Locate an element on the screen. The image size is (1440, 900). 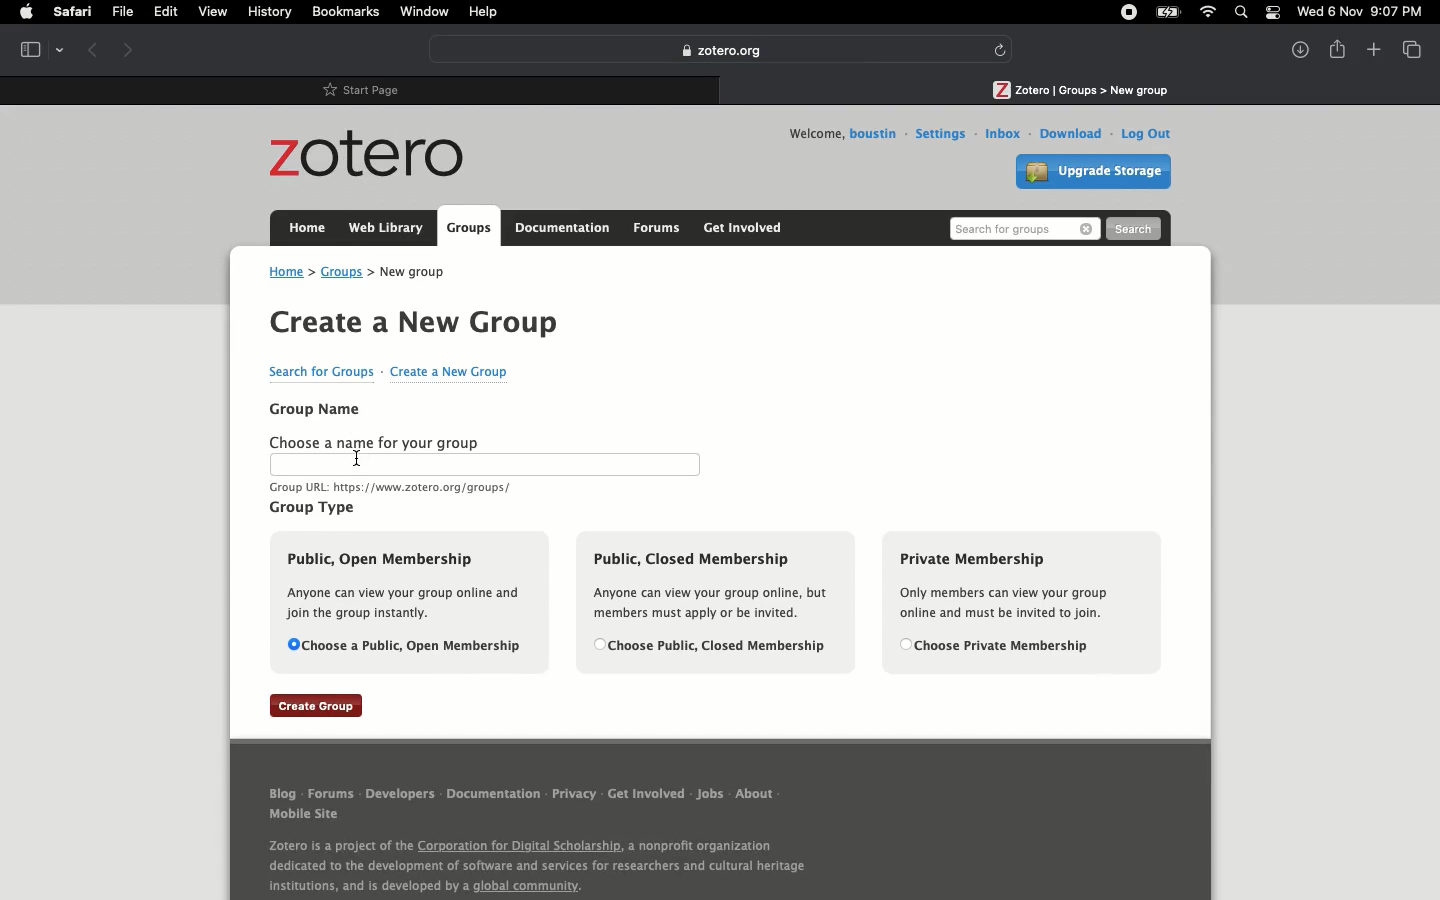
Public open membership is located at coordinates (413, 603).